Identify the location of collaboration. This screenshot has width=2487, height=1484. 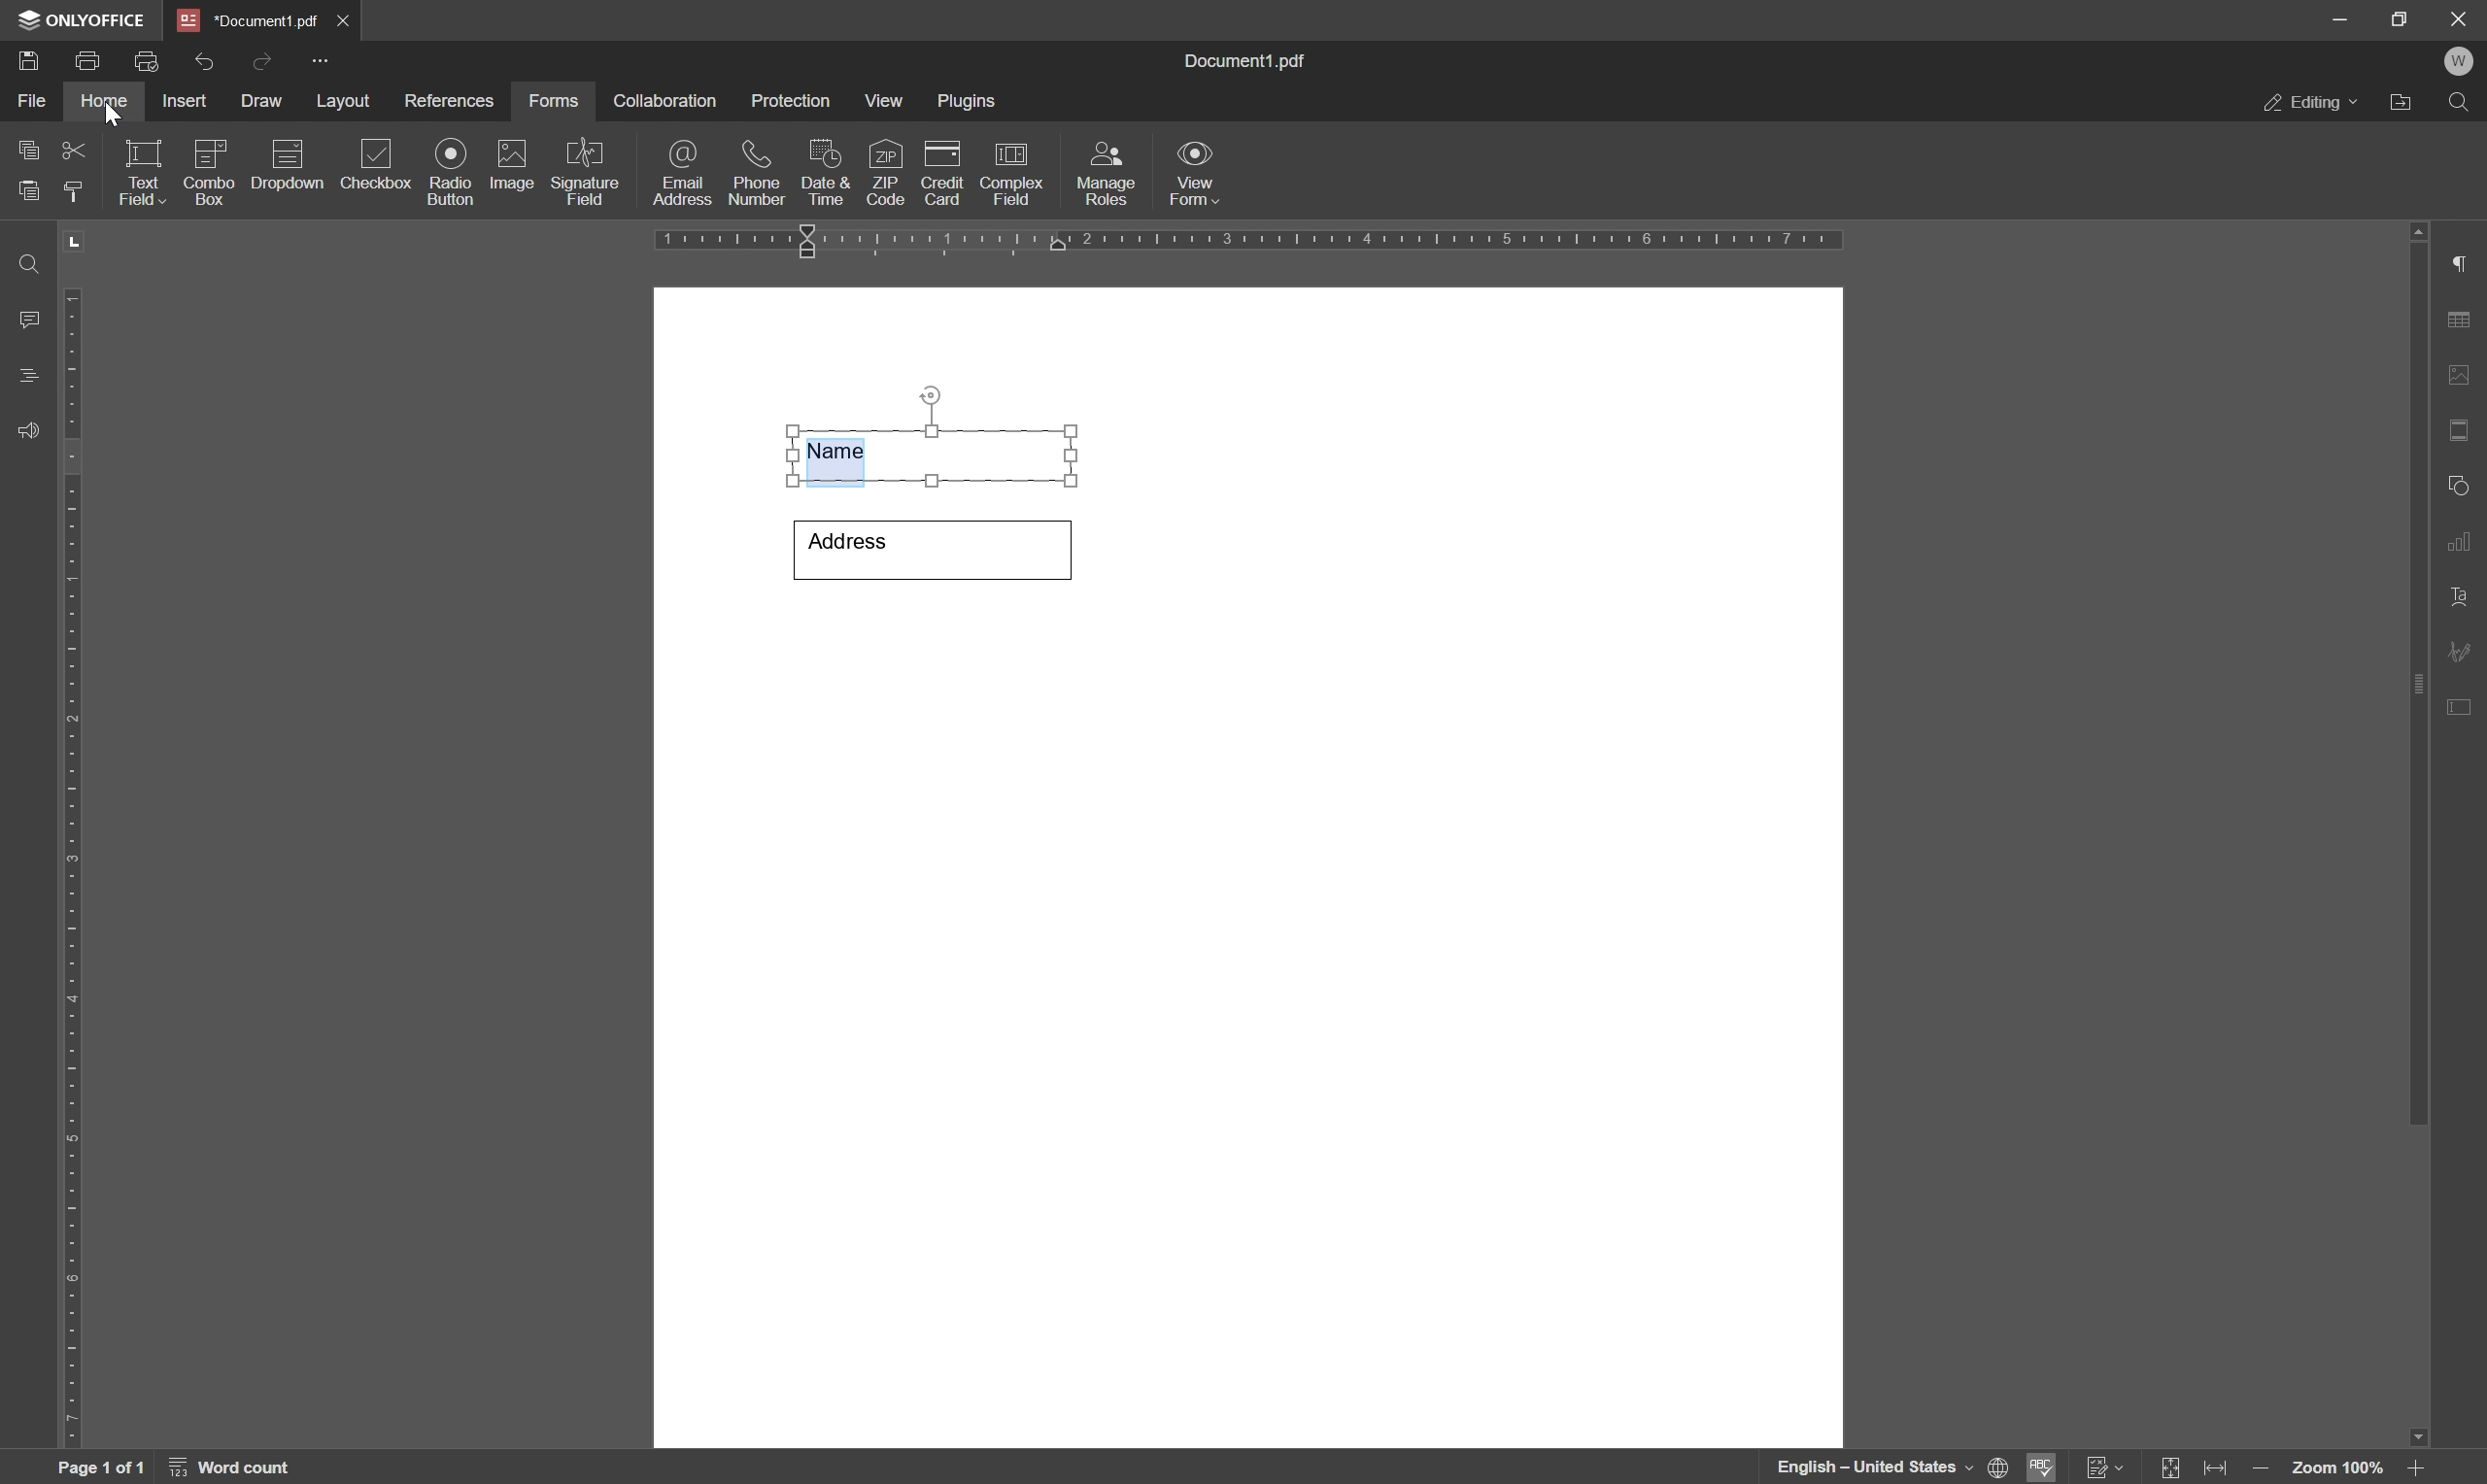
(667, 102).